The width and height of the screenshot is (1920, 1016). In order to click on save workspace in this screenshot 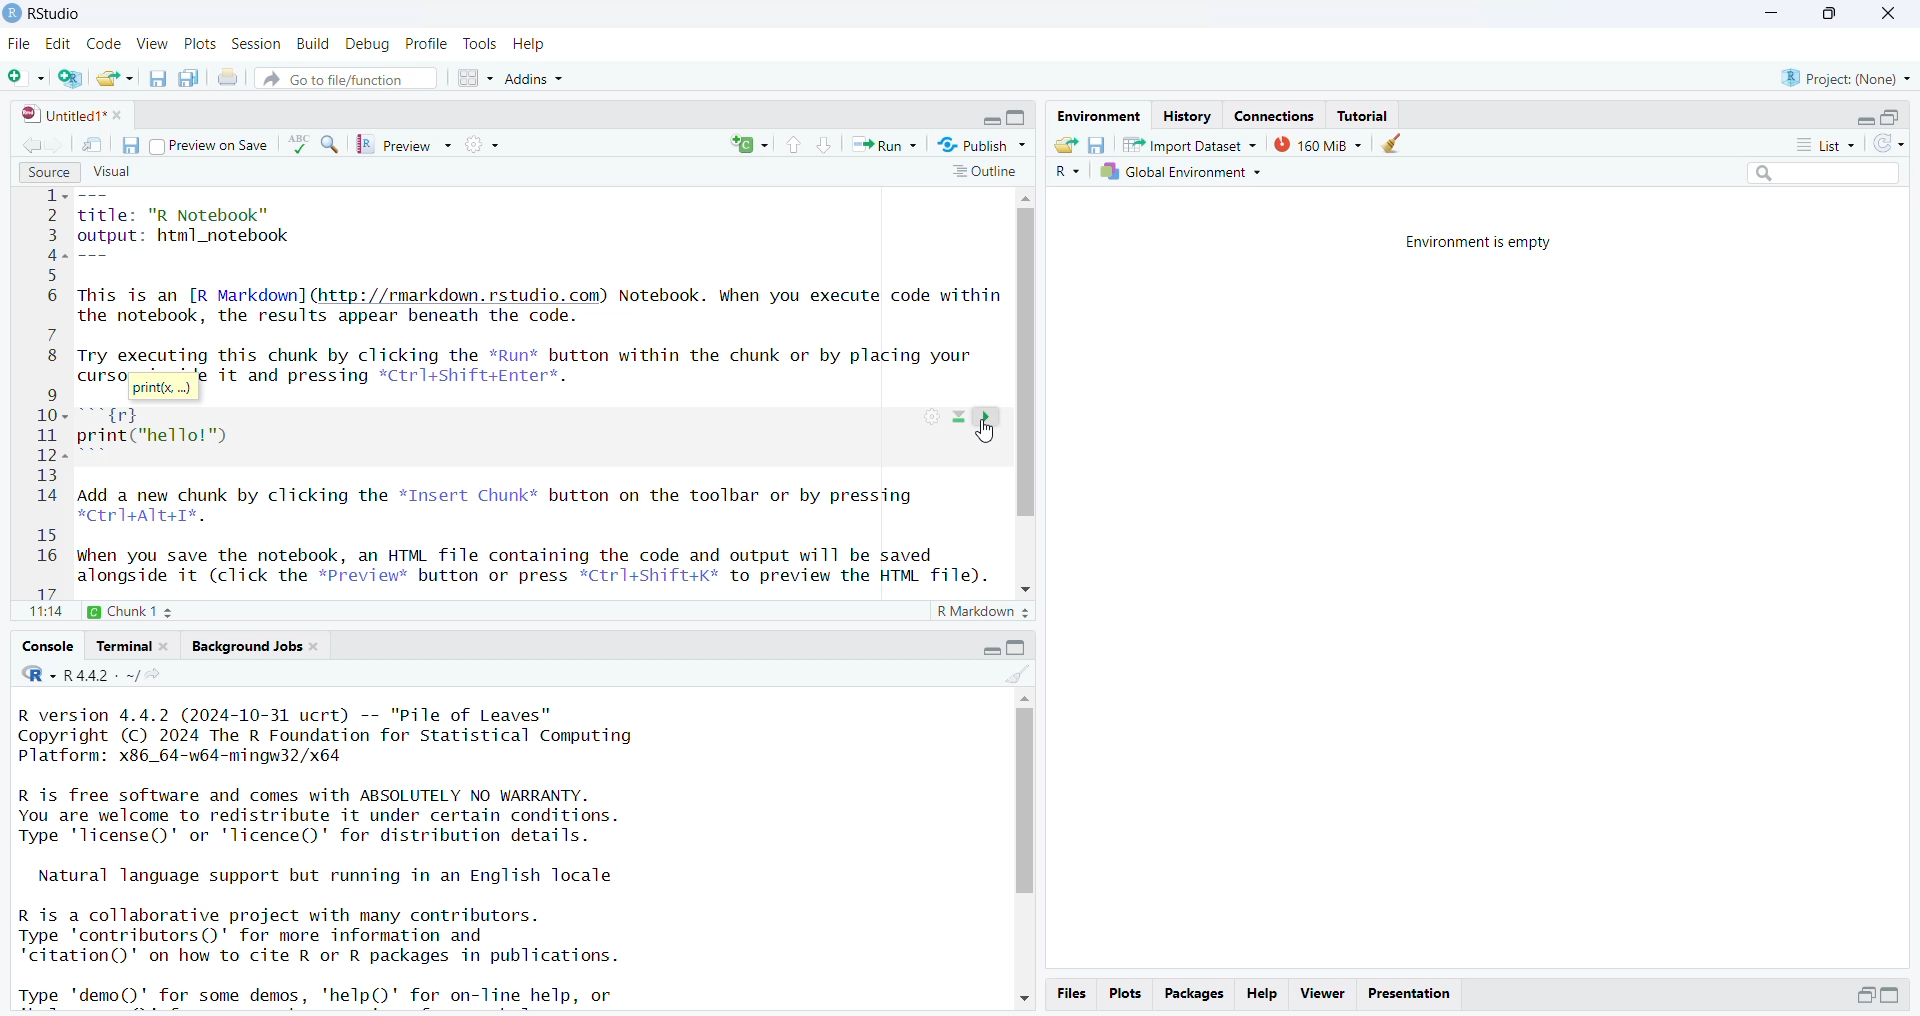, I will do `click(1097, 144)`.